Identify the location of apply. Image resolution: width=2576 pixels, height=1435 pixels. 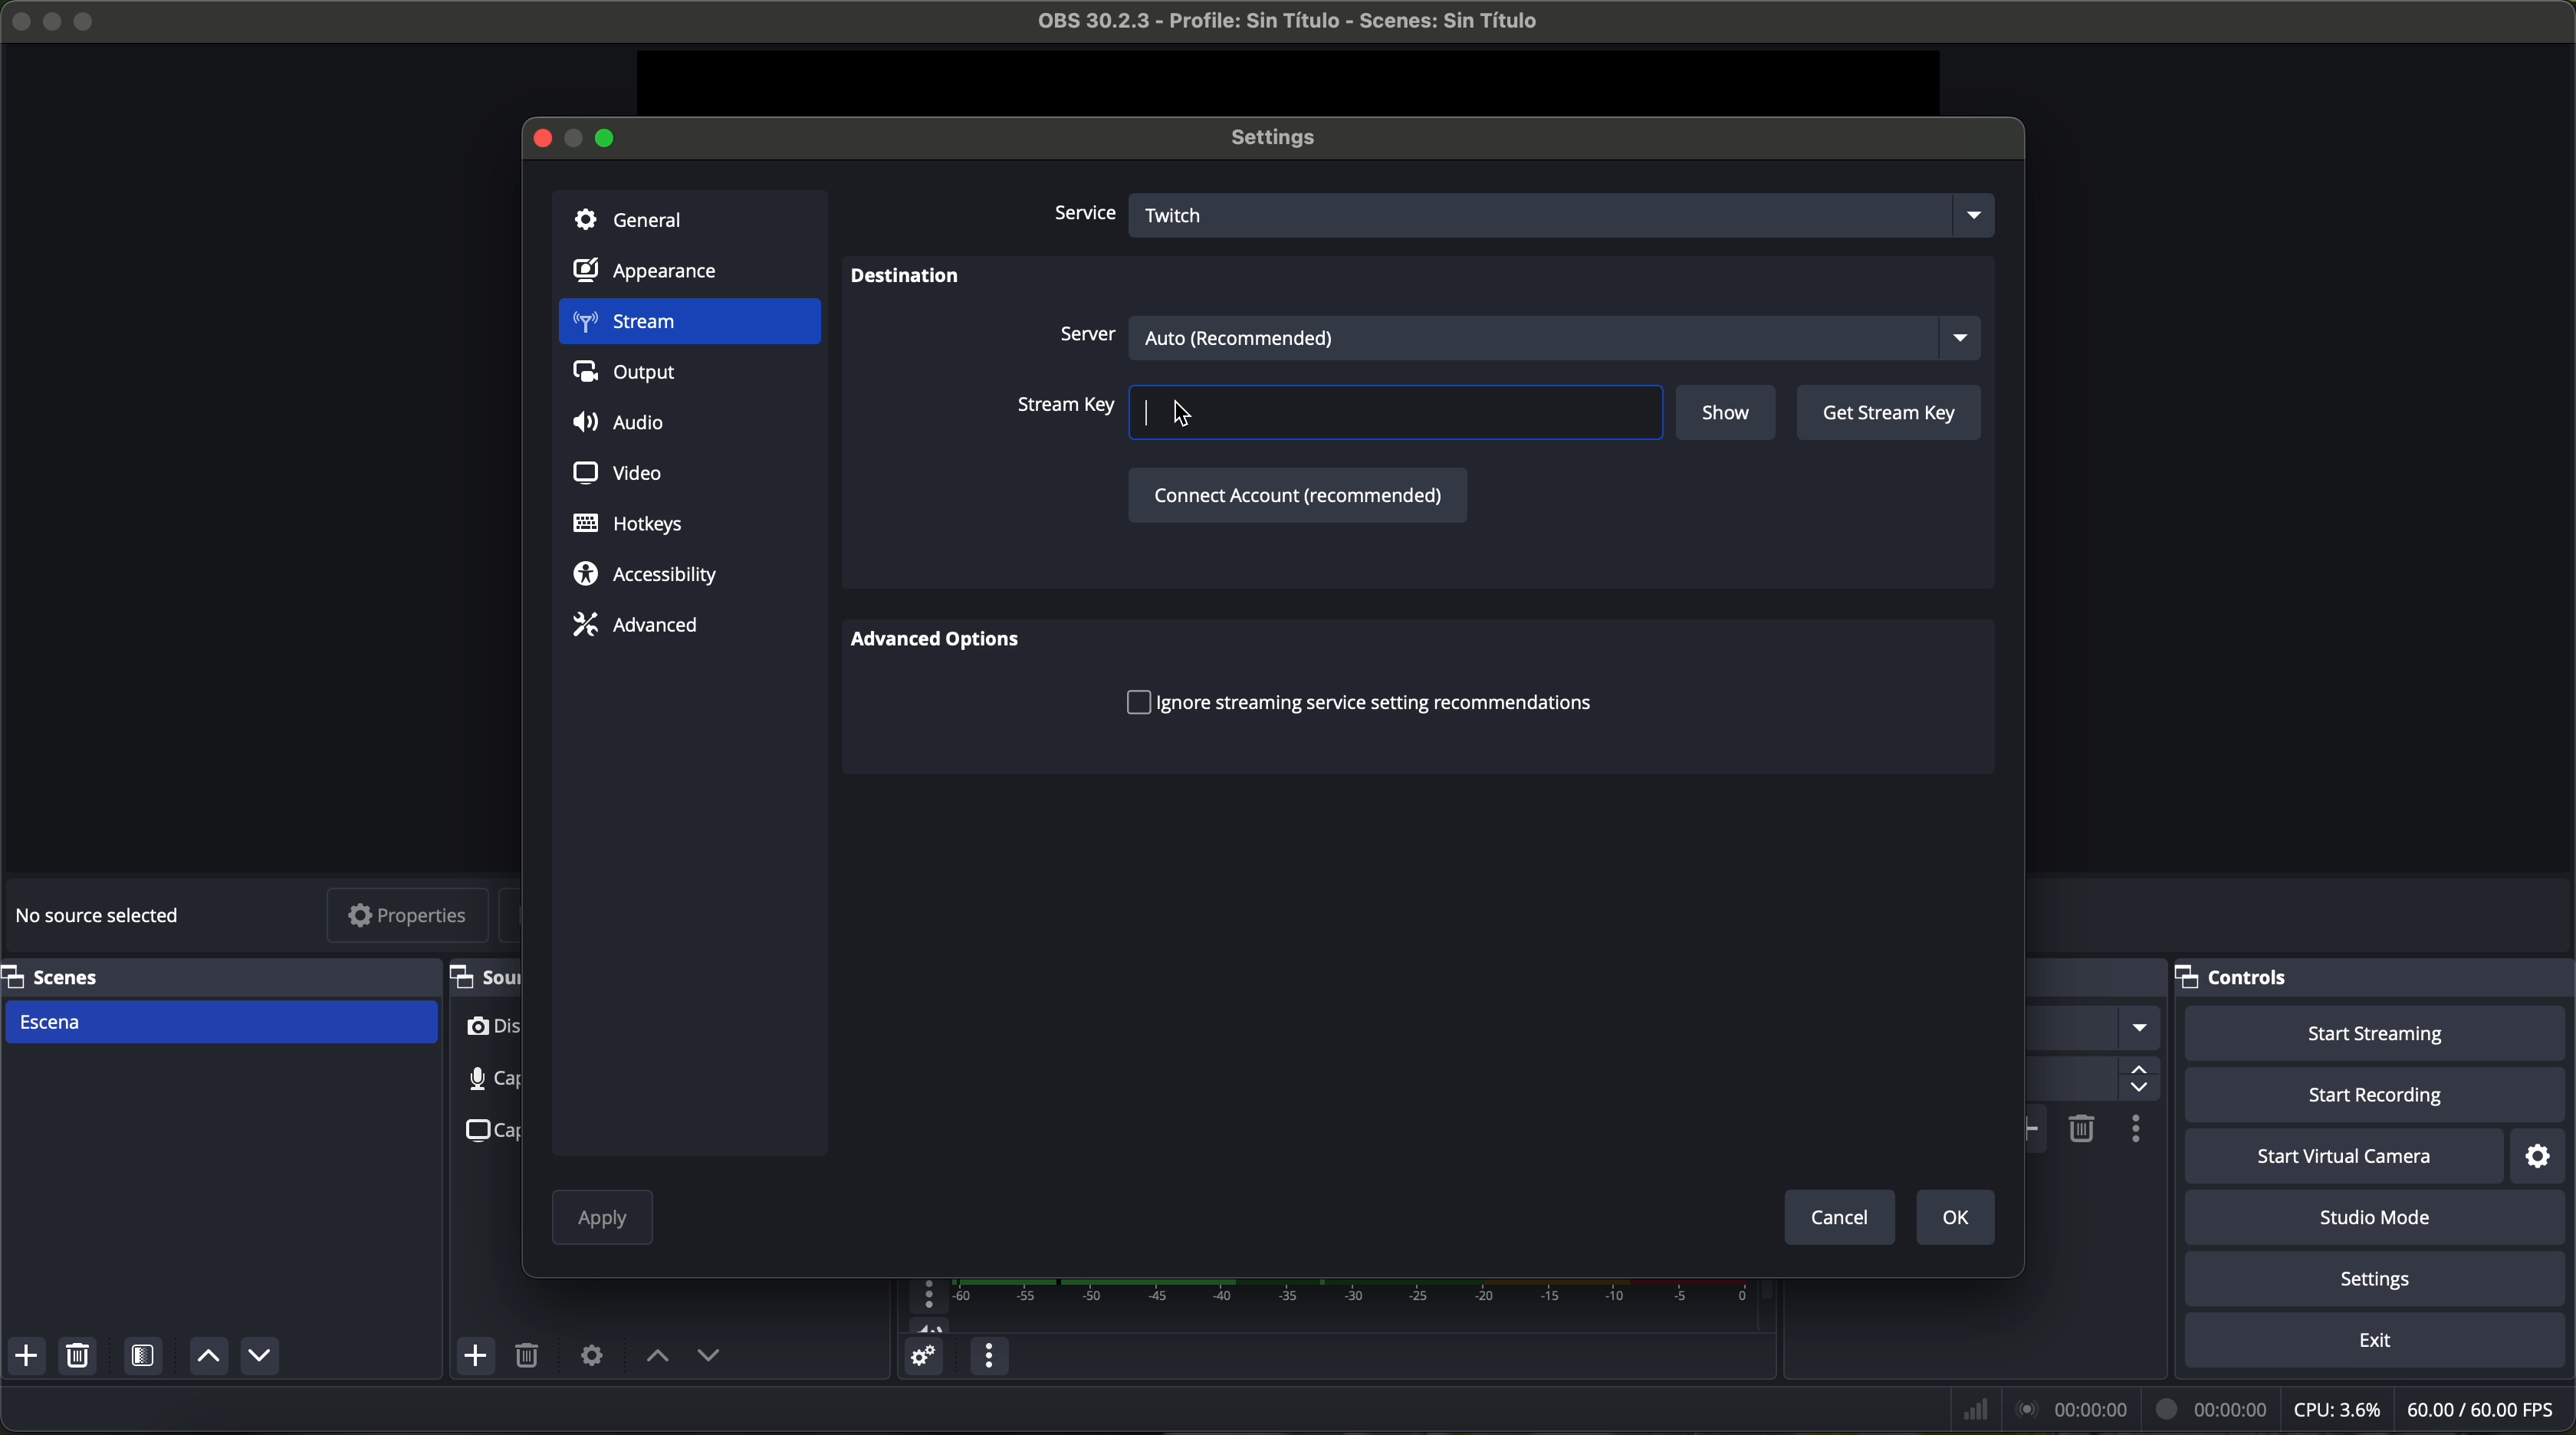
(603, 1221).